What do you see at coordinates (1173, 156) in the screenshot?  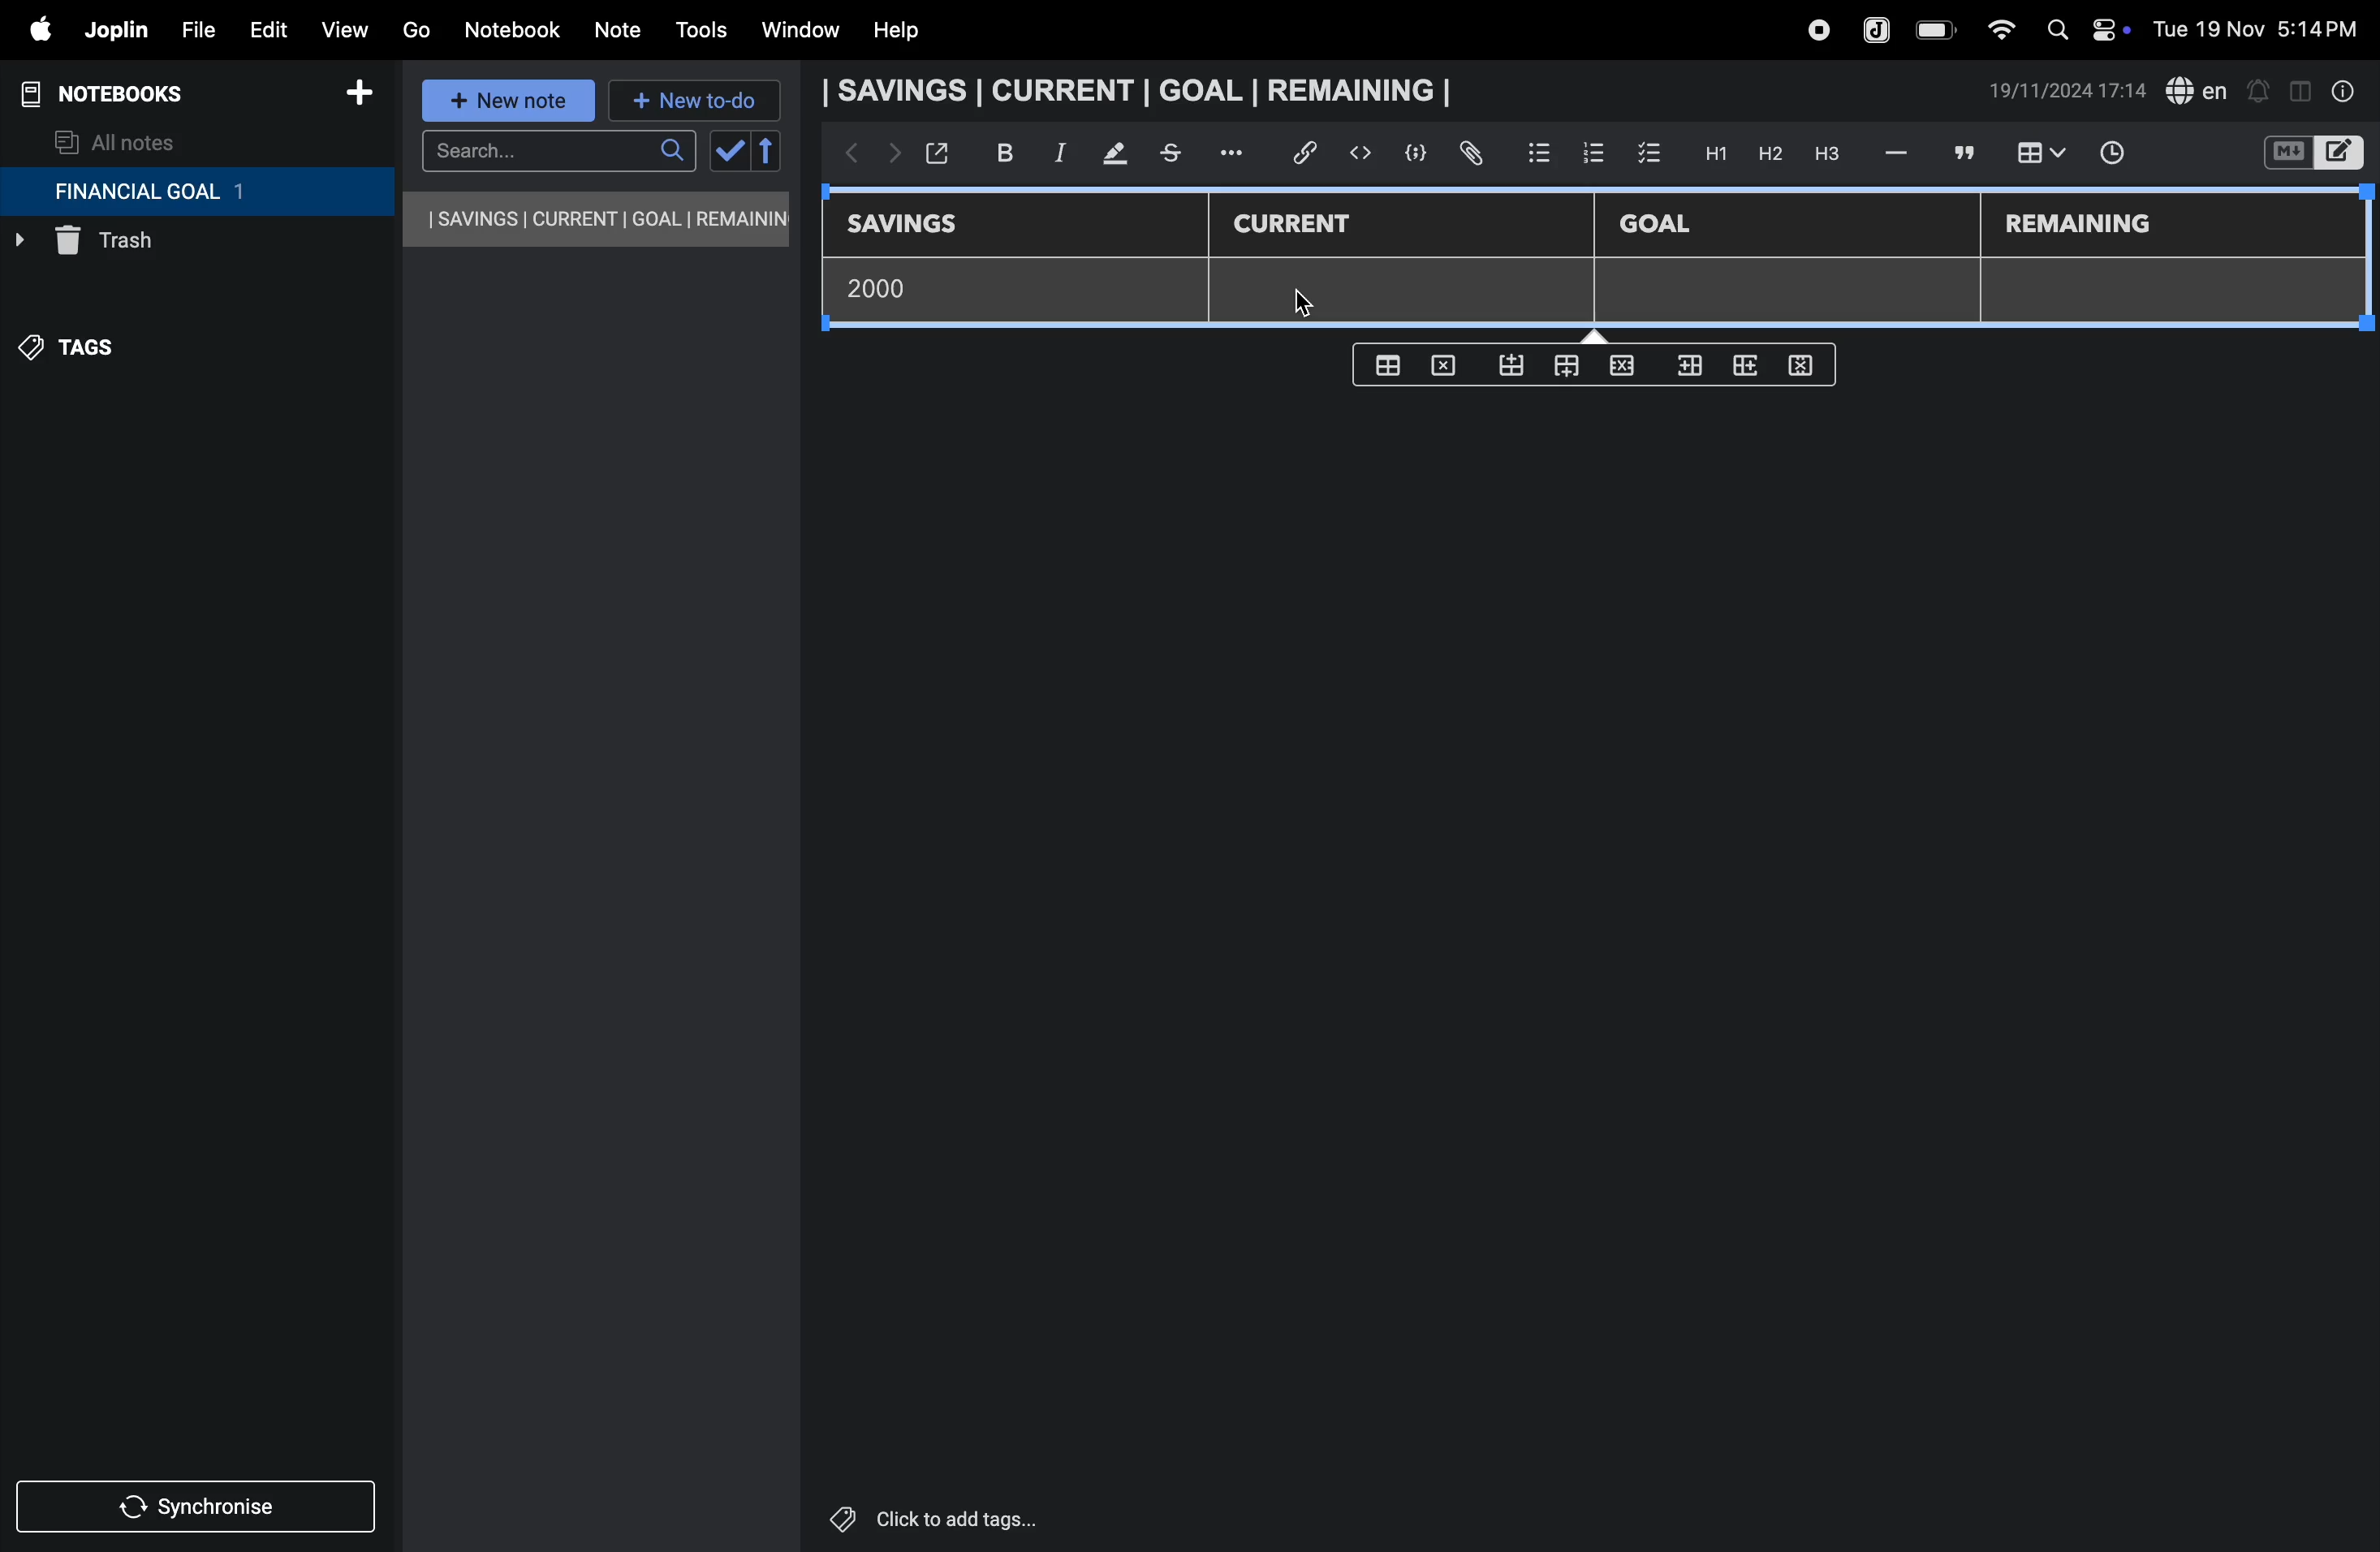 I see `stketchbook` at bounding box center [1173, 156].